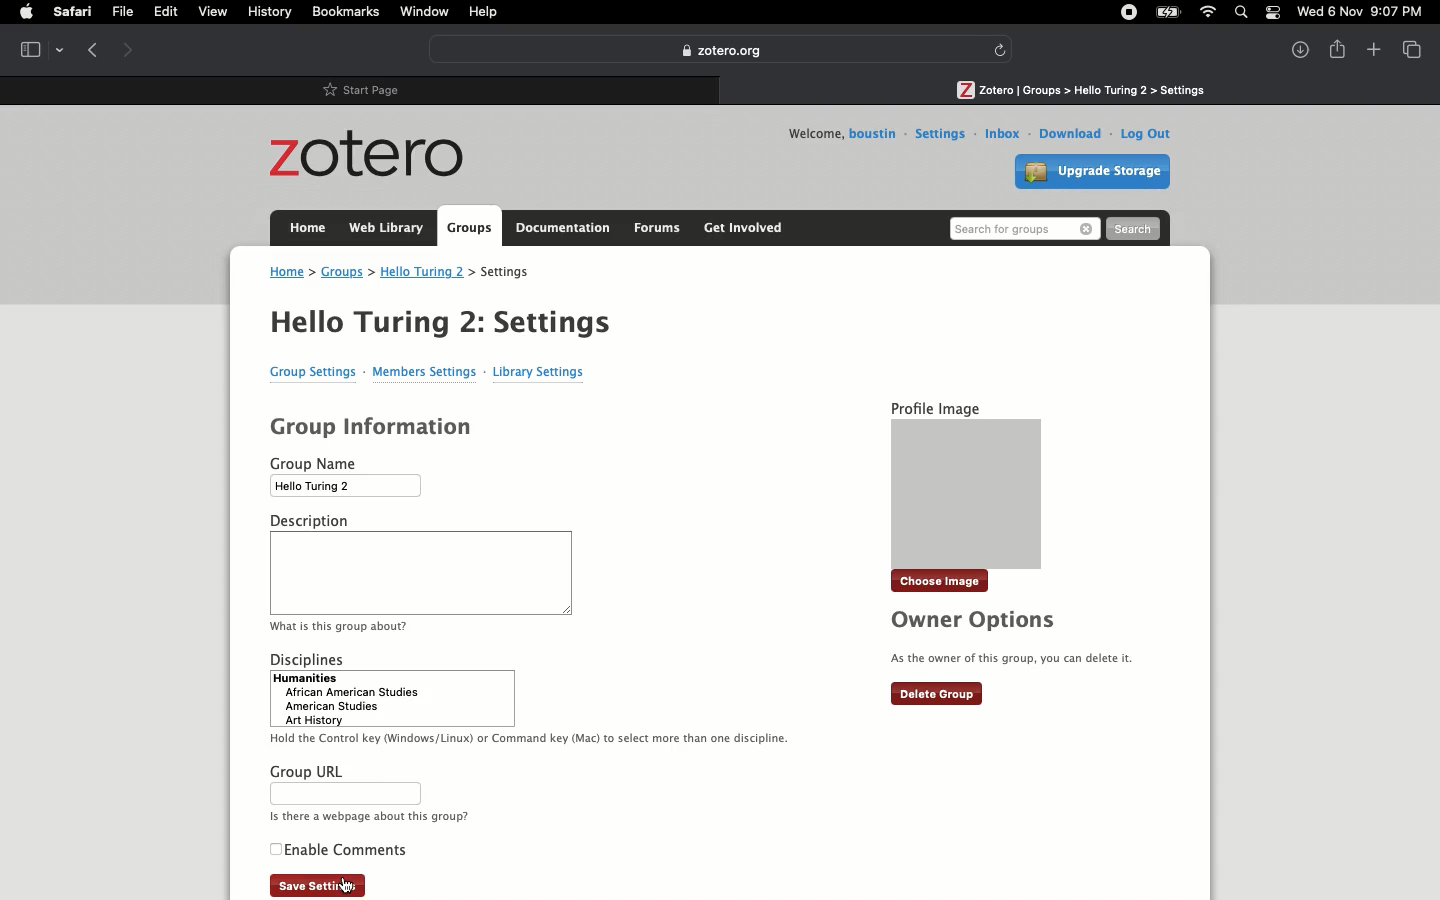 Image resolution: width=1440 pixels, height=900 pixels. Describe the element at coordinates (656, 226) in the screenshot. I see `Forums` at that location.